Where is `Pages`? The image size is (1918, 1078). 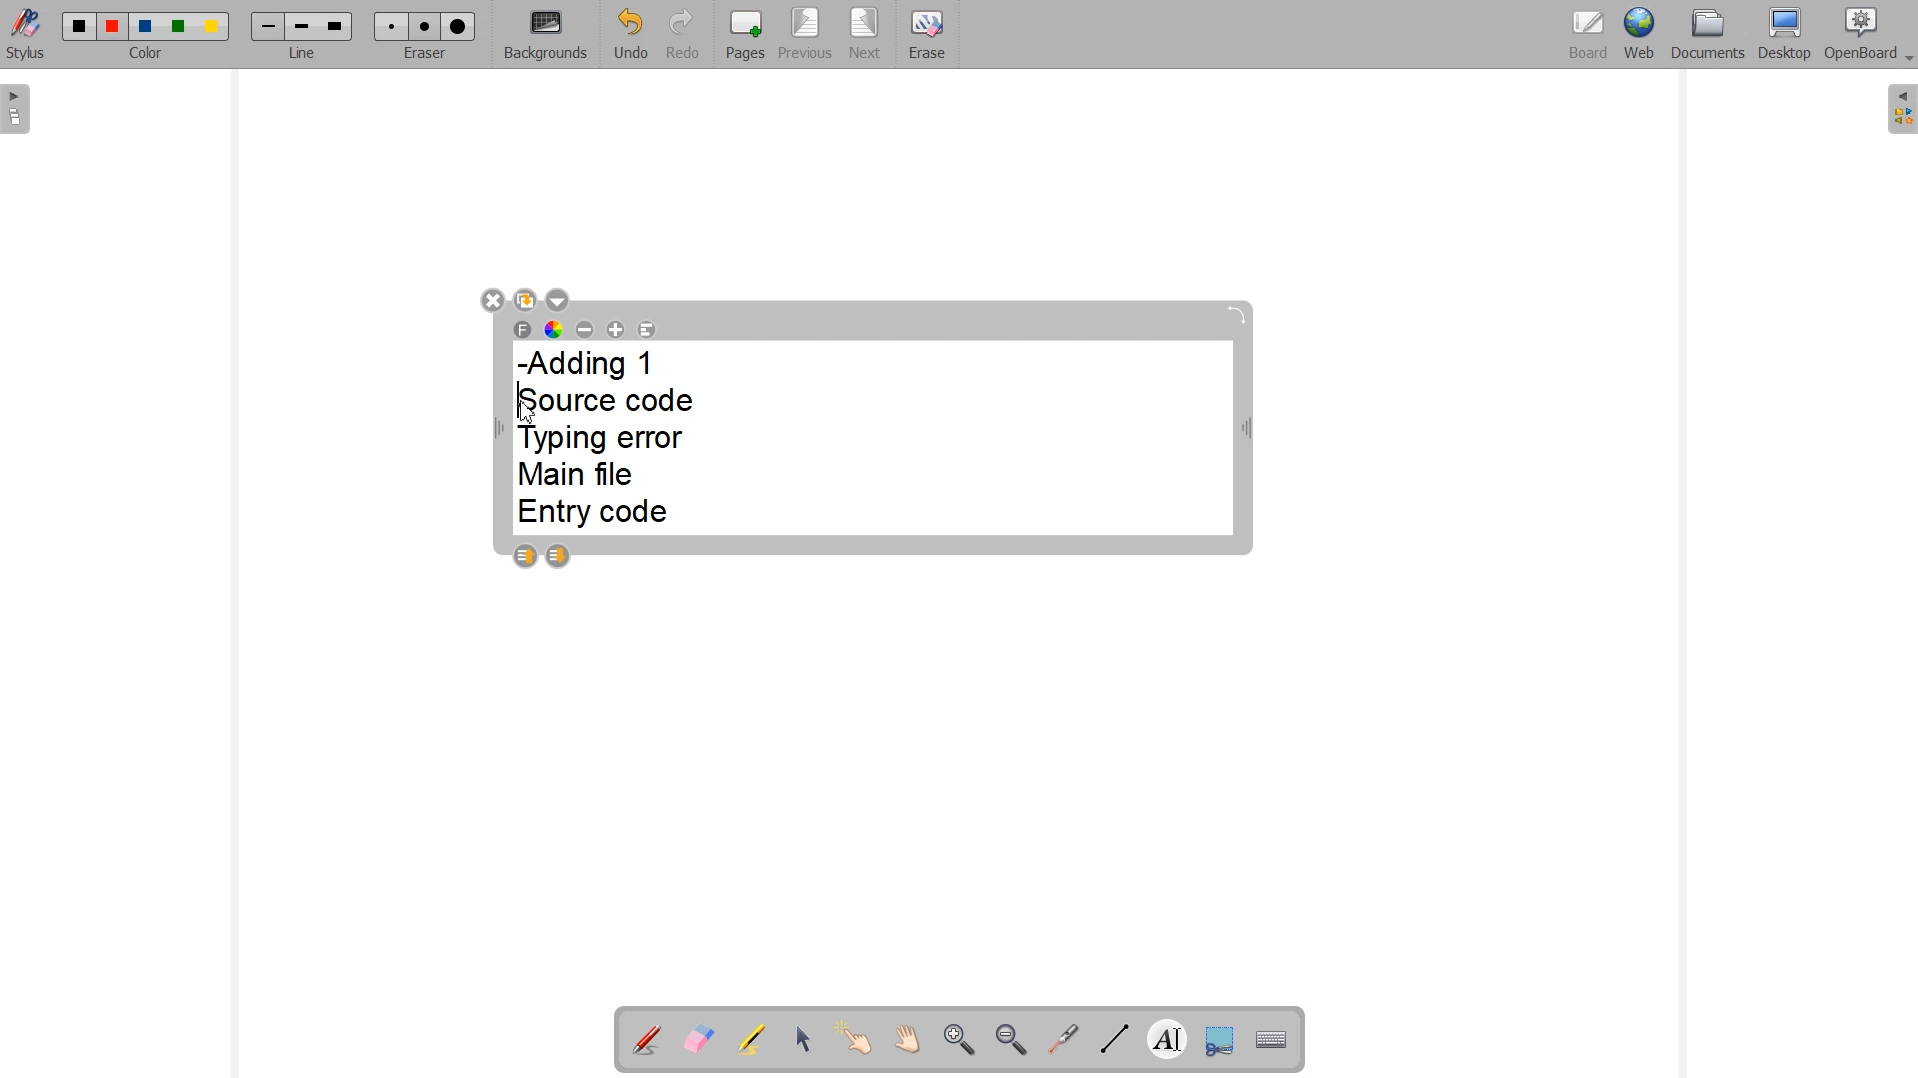
Pages is located at coordinates (746, 34).